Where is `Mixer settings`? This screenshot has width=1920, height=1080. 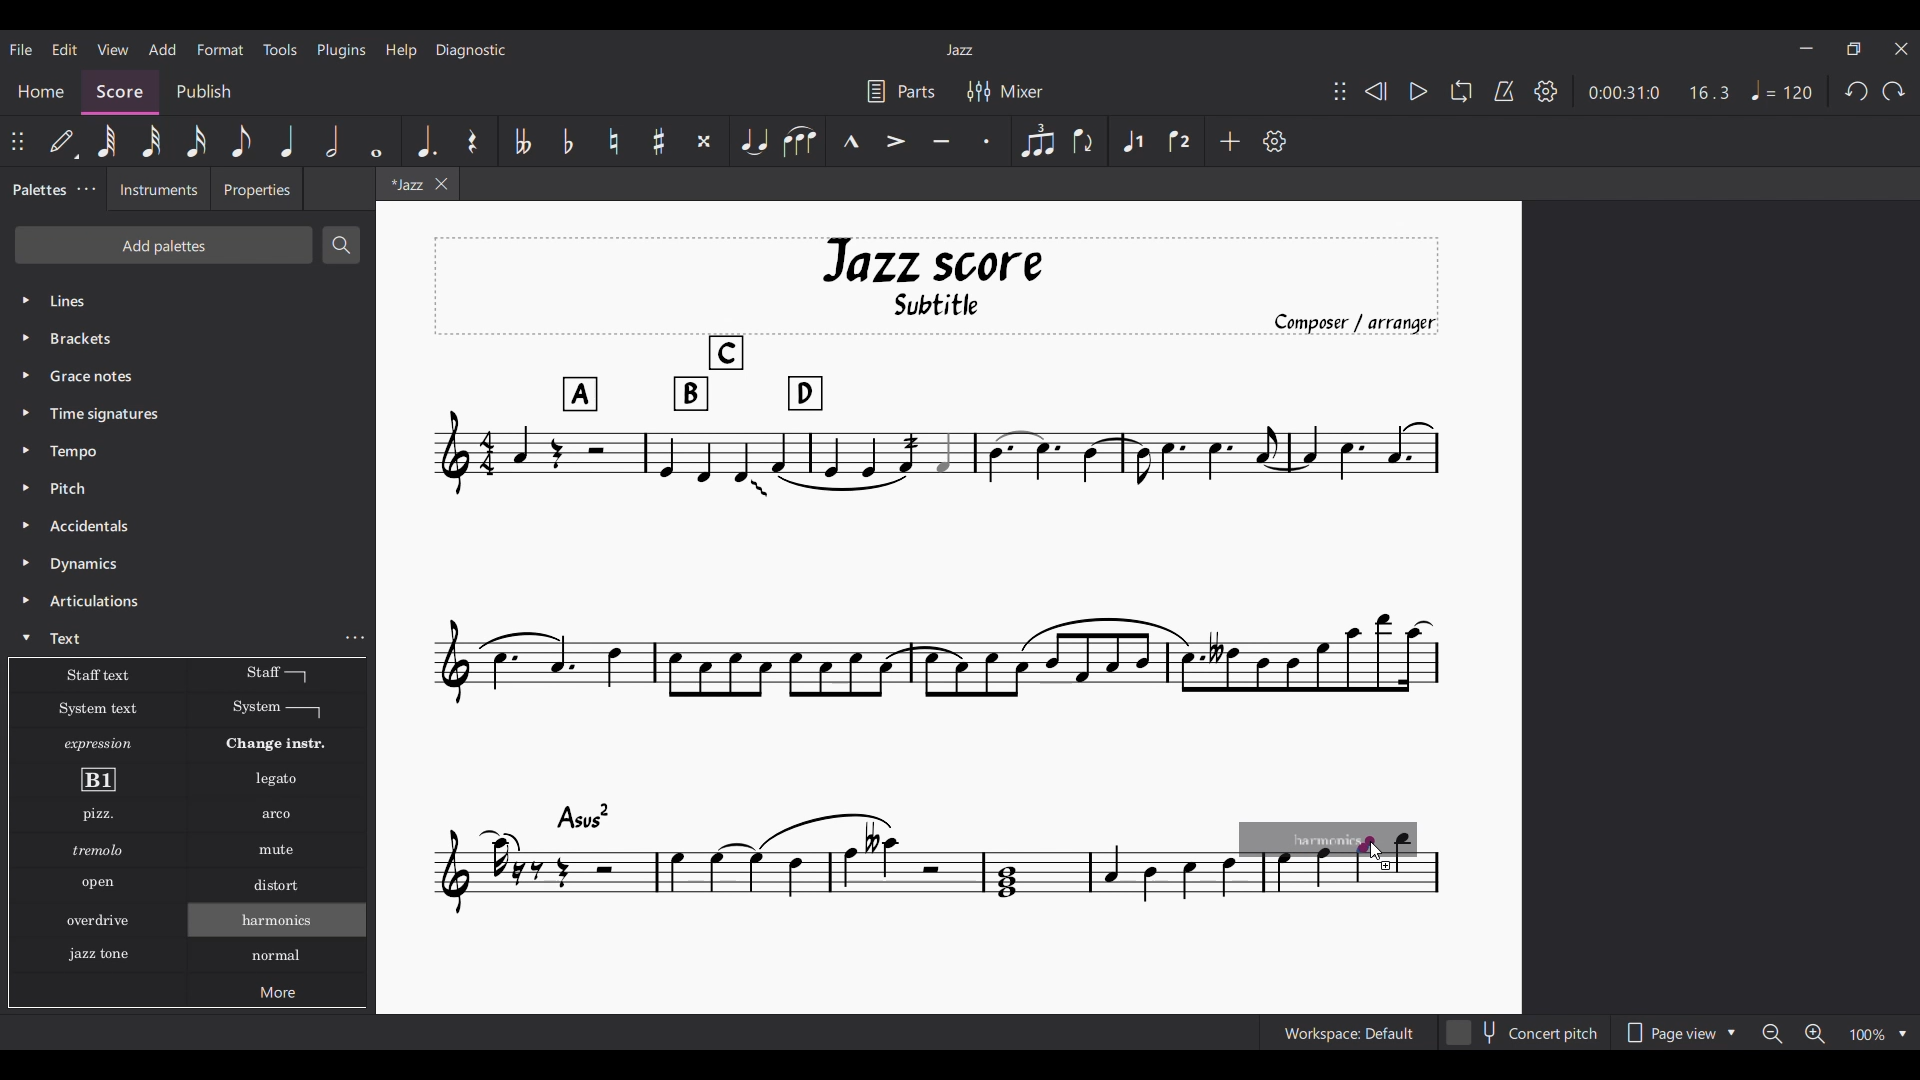
Mixer settings is located at coordinates (1004, 90).